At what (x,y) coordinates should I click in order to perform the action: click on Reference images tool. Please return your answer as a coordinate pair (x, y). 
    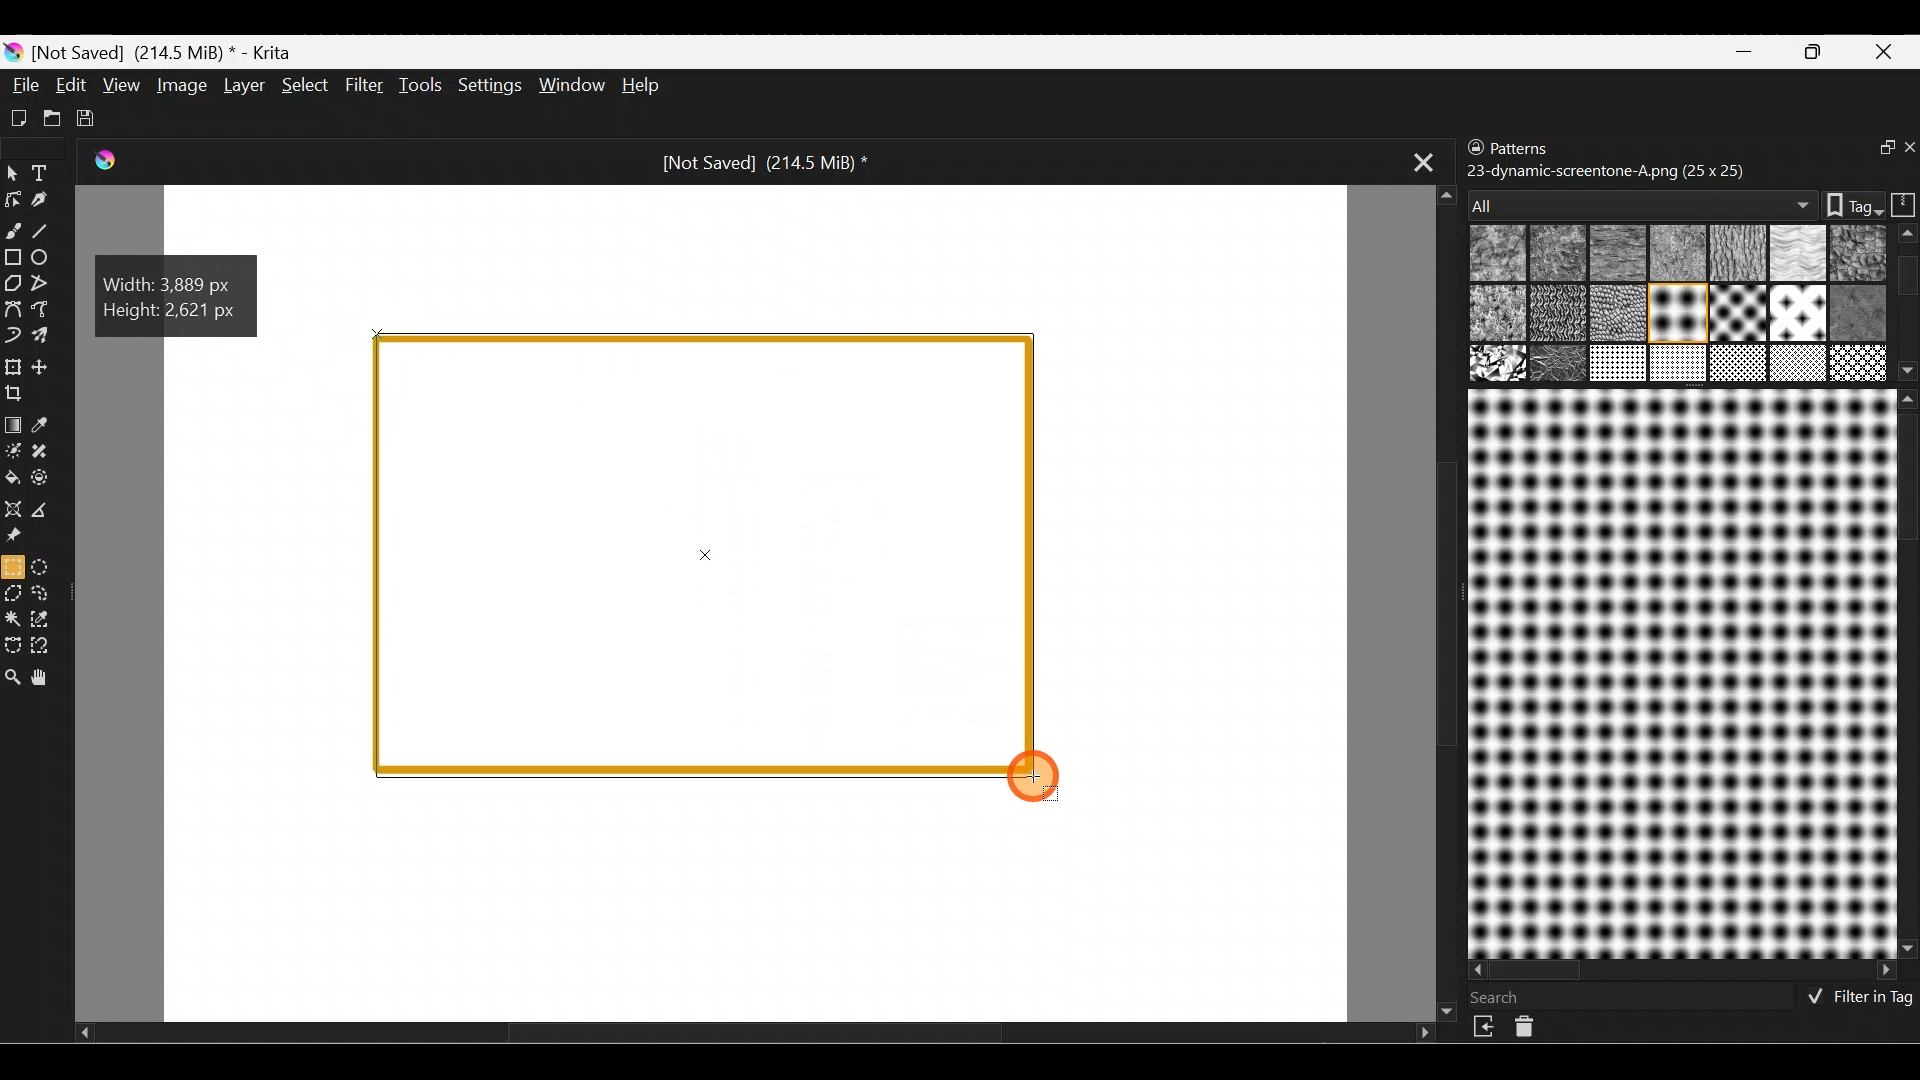
    Looking at the image, I should click on (22, 536).